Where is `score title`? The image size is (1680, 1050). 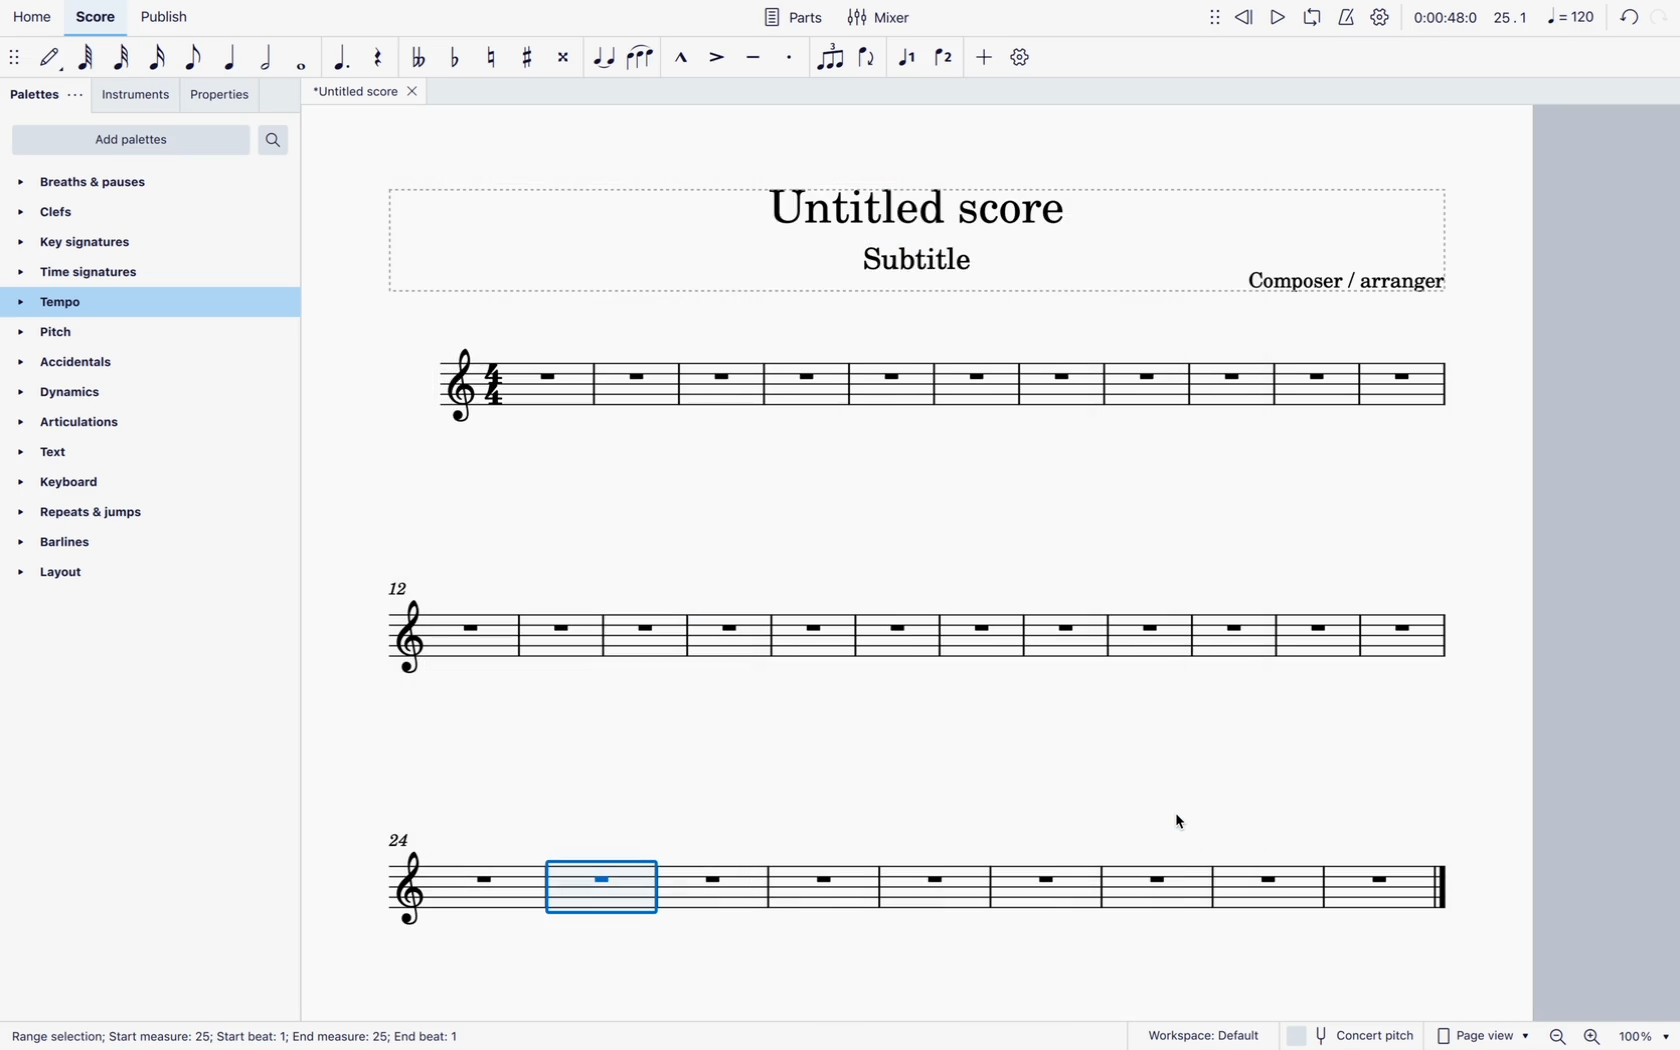
score title is located at coordinates (368, 93).